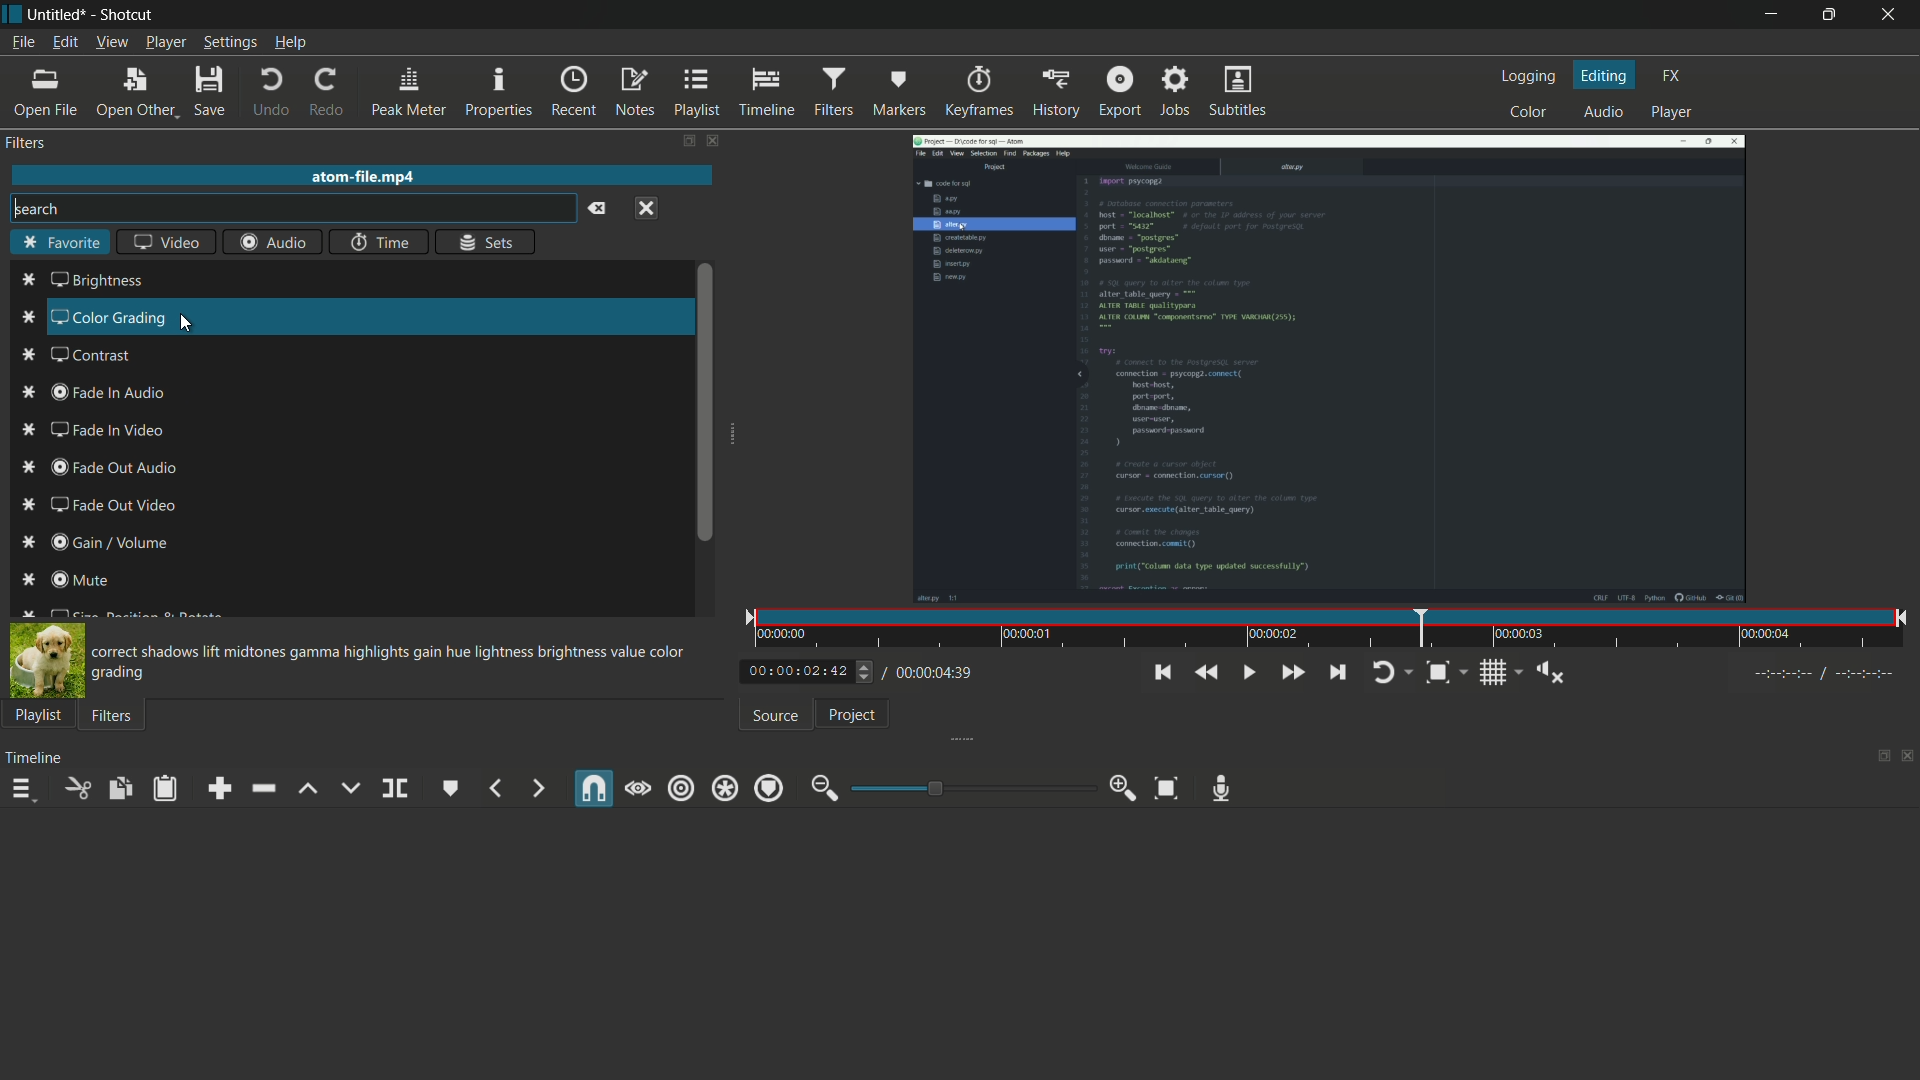 The image size is (1920, 1080). Describe the element at coordinates (1606, 75) in the screenshot. I see `editing` at that location.